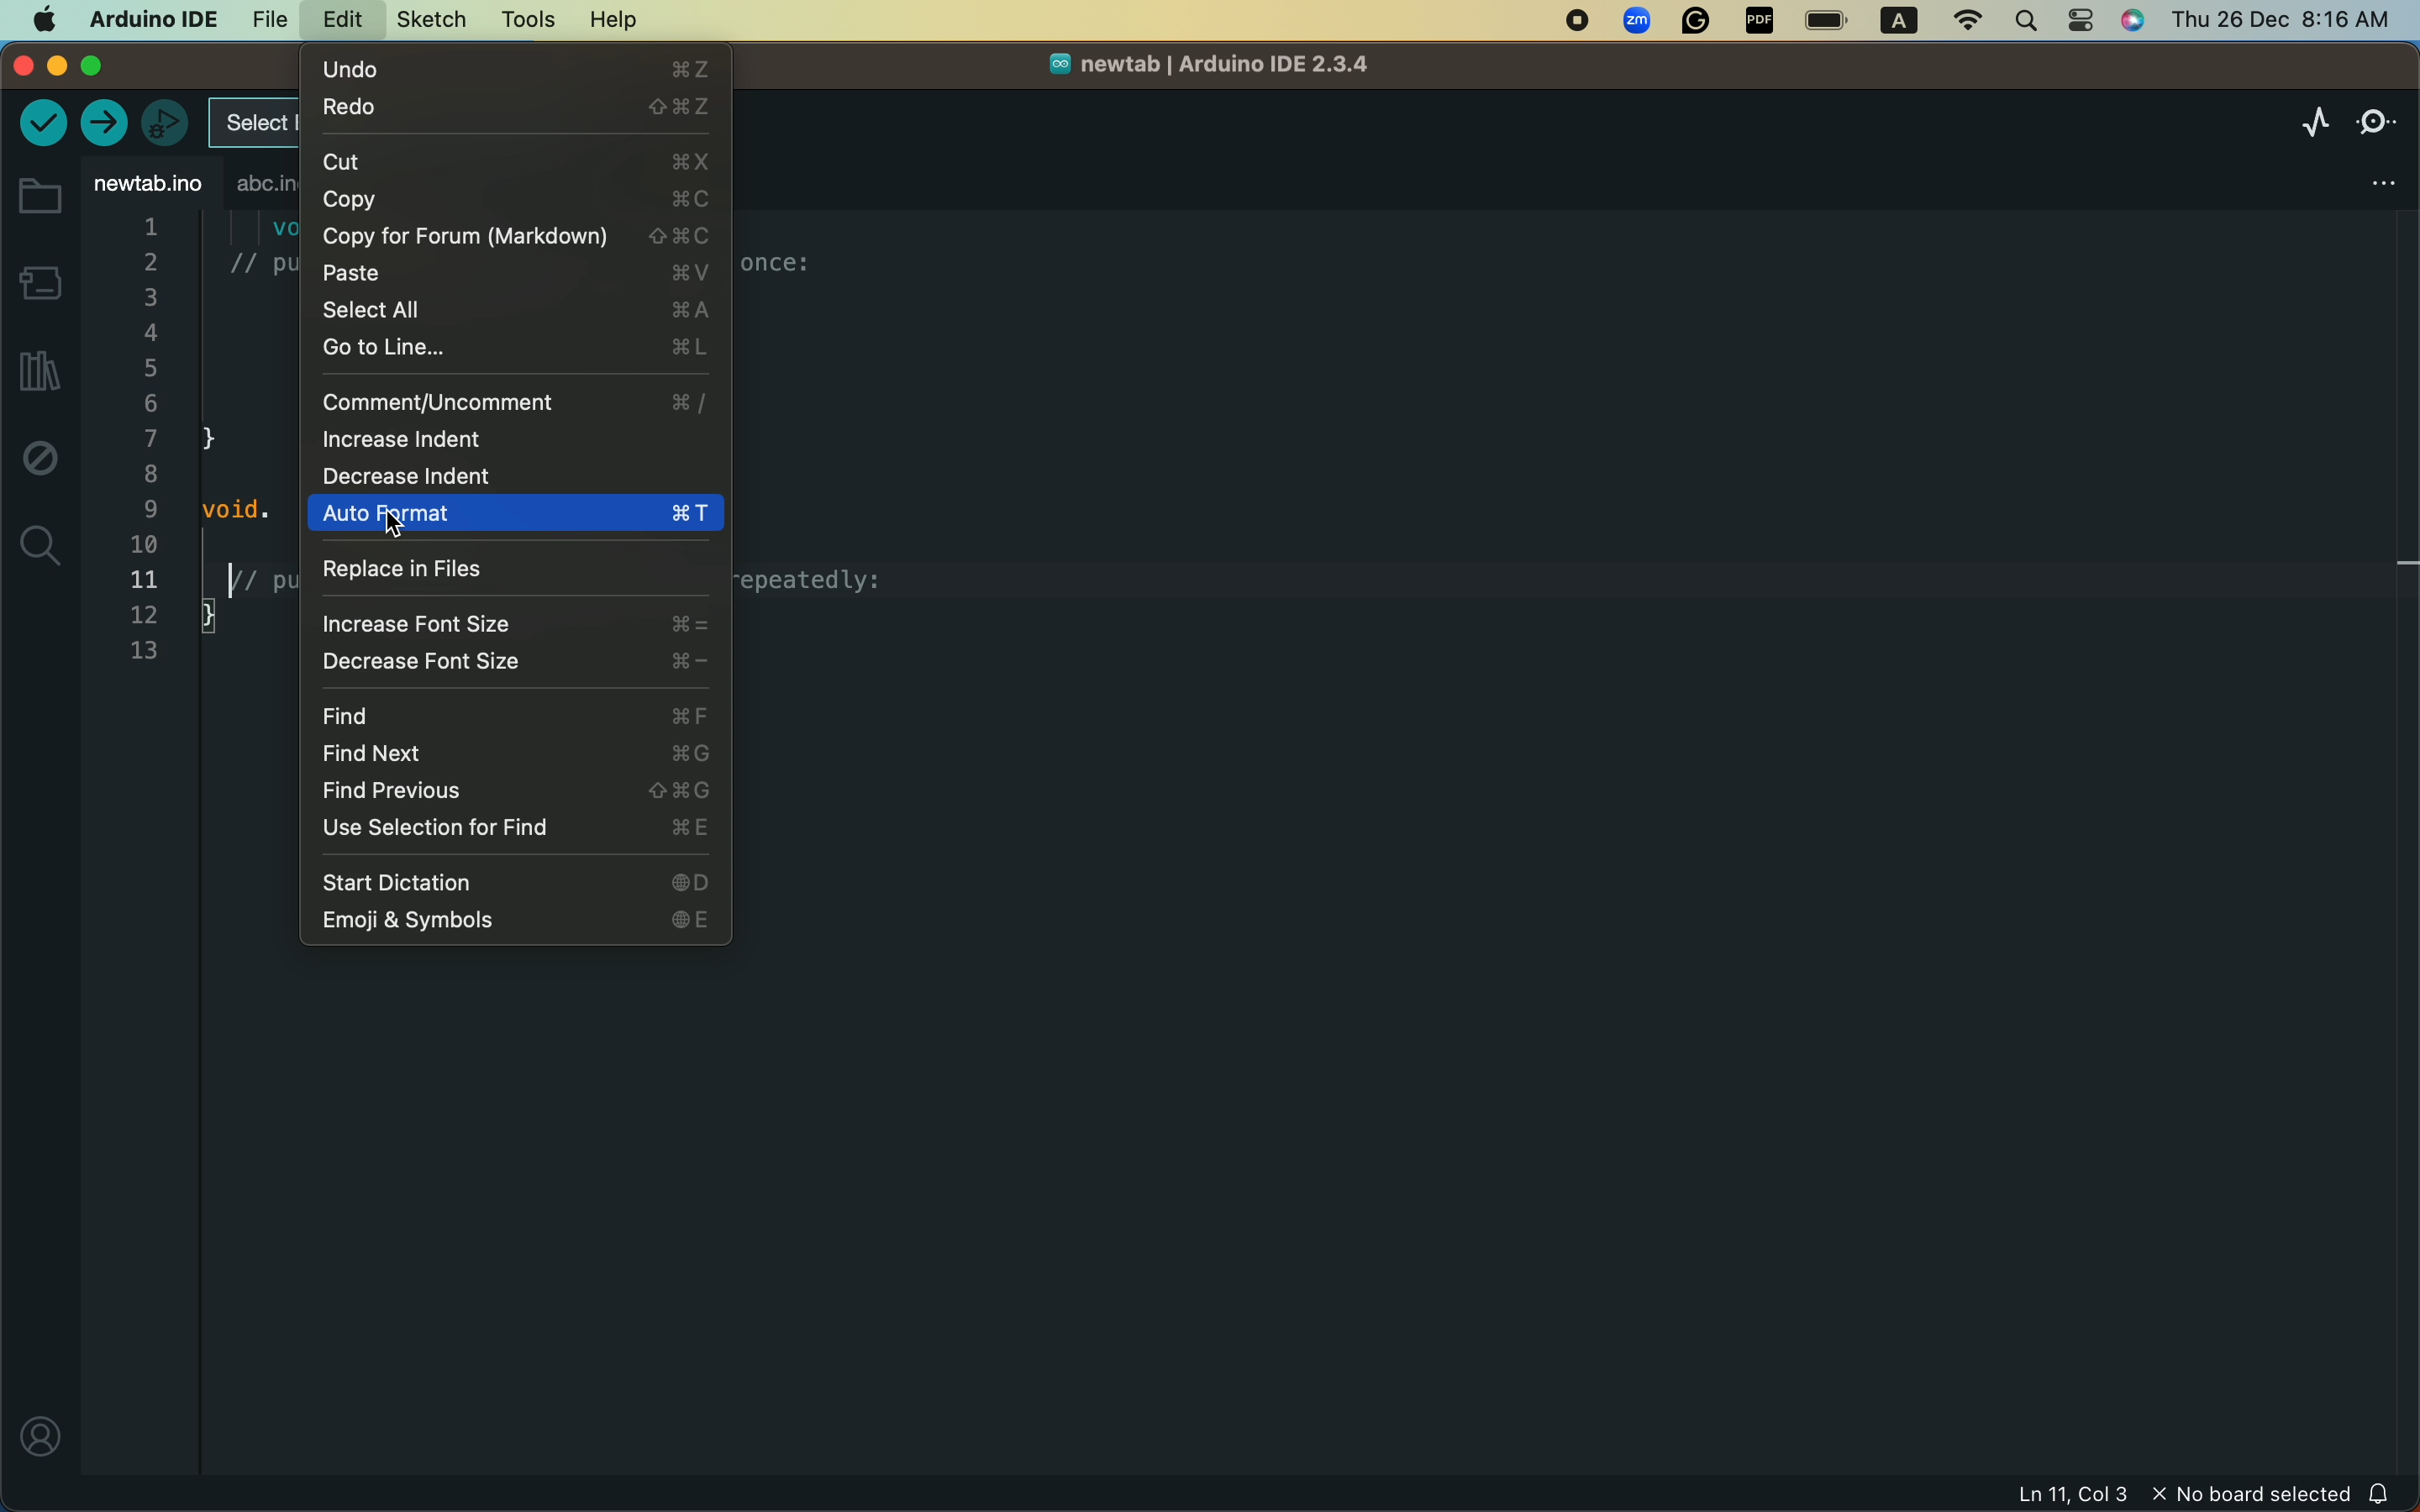 This screenshot has width=2420, height=1512. Describe the element at coordinates (41, 126) in the screenshot. I see `verify` at that location.